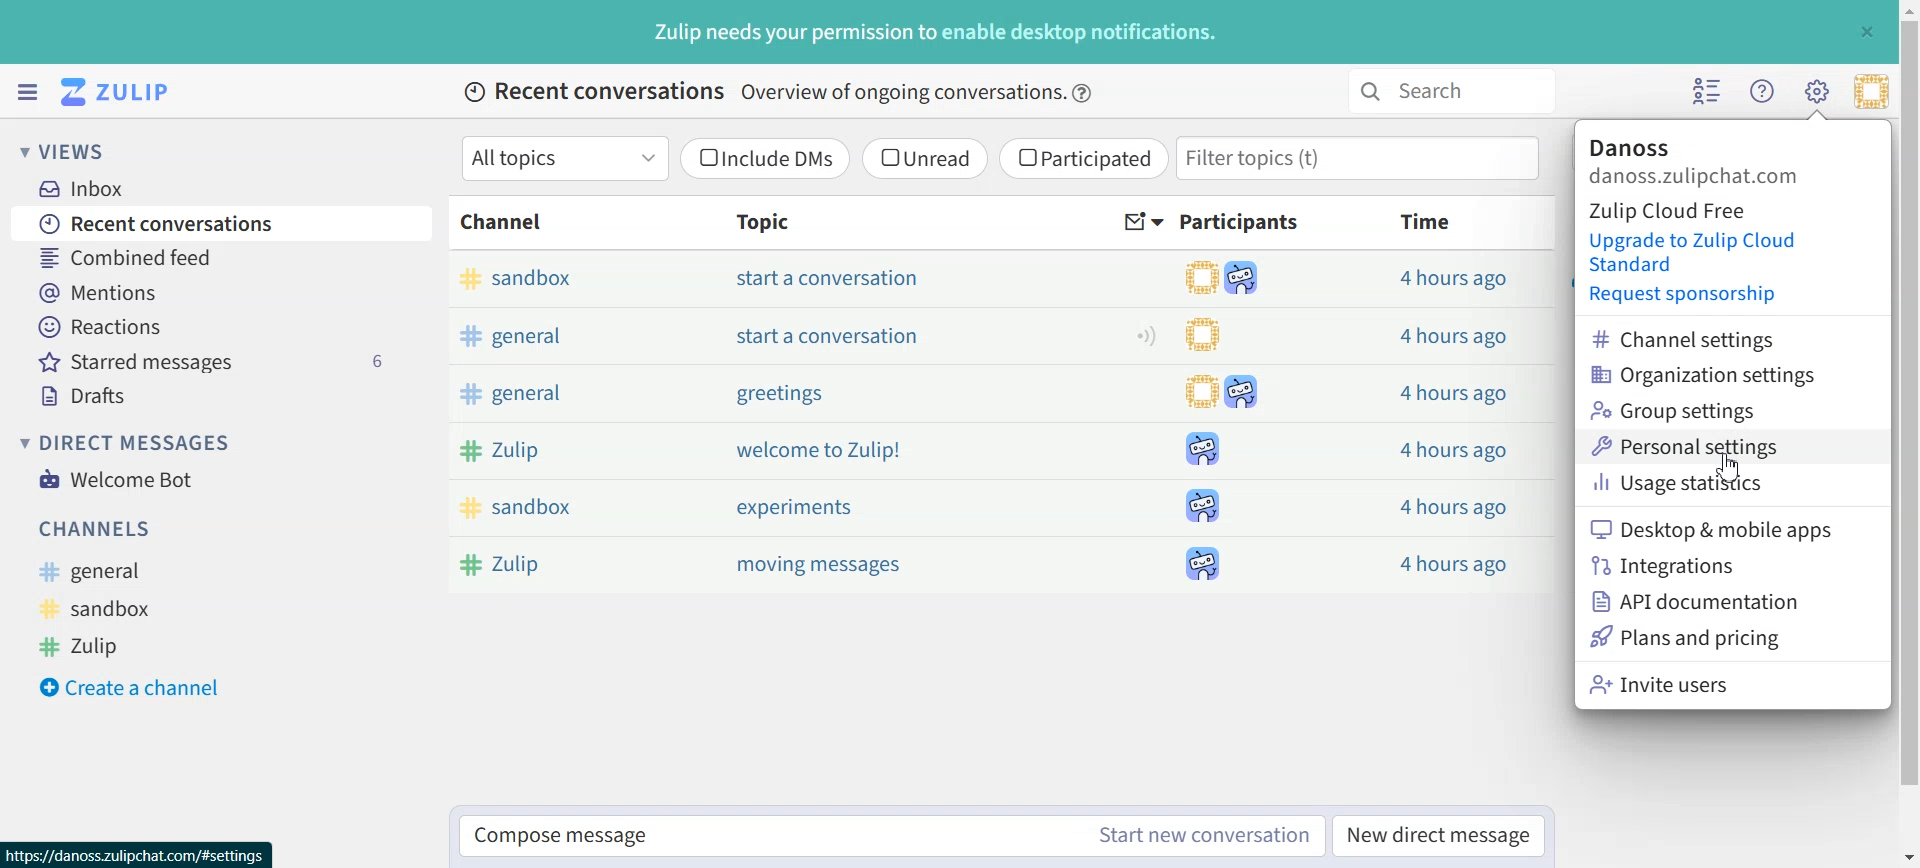 Image resolution: width=1920 pixels, height=868 pixels. What do you see at coordinates (1685, 684) in the screenshot?
I see `Invite users` at bounding box center [1685, 684].